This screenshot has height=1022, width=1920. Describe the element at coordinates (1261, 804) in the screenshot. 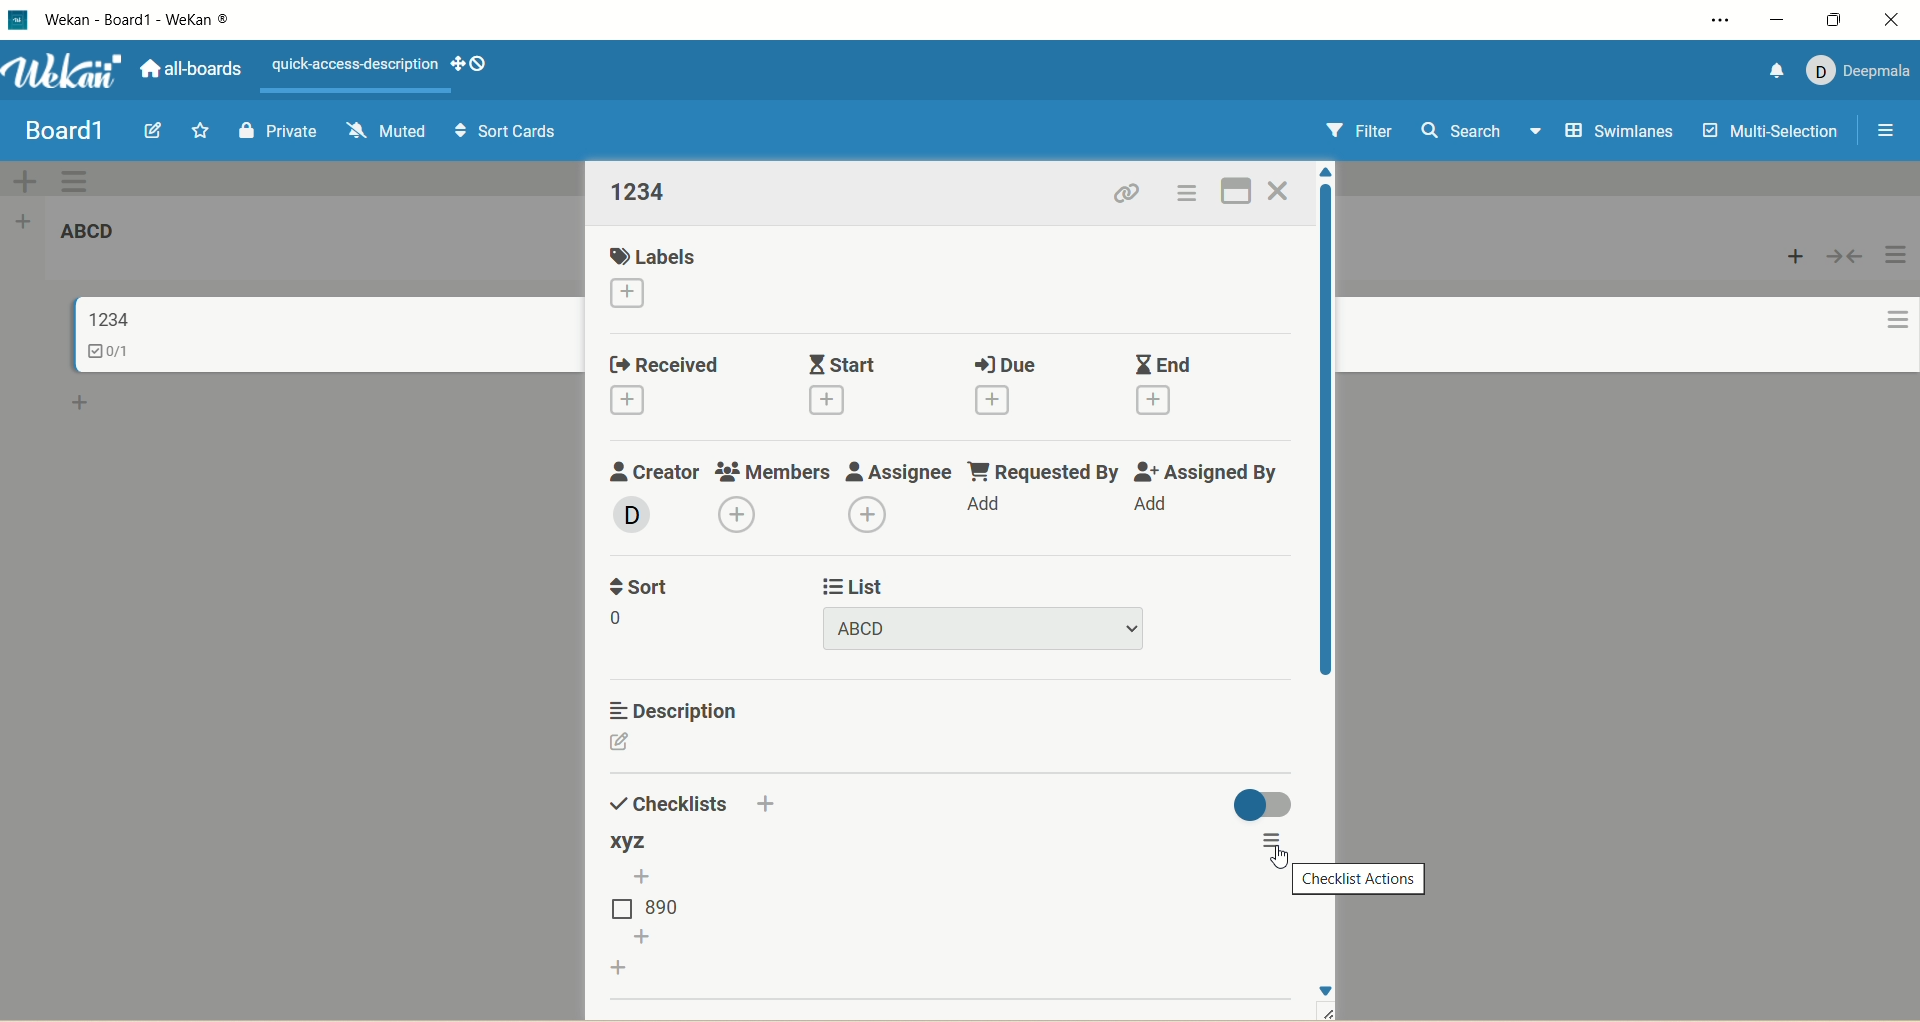

I see `toggle` at that location.